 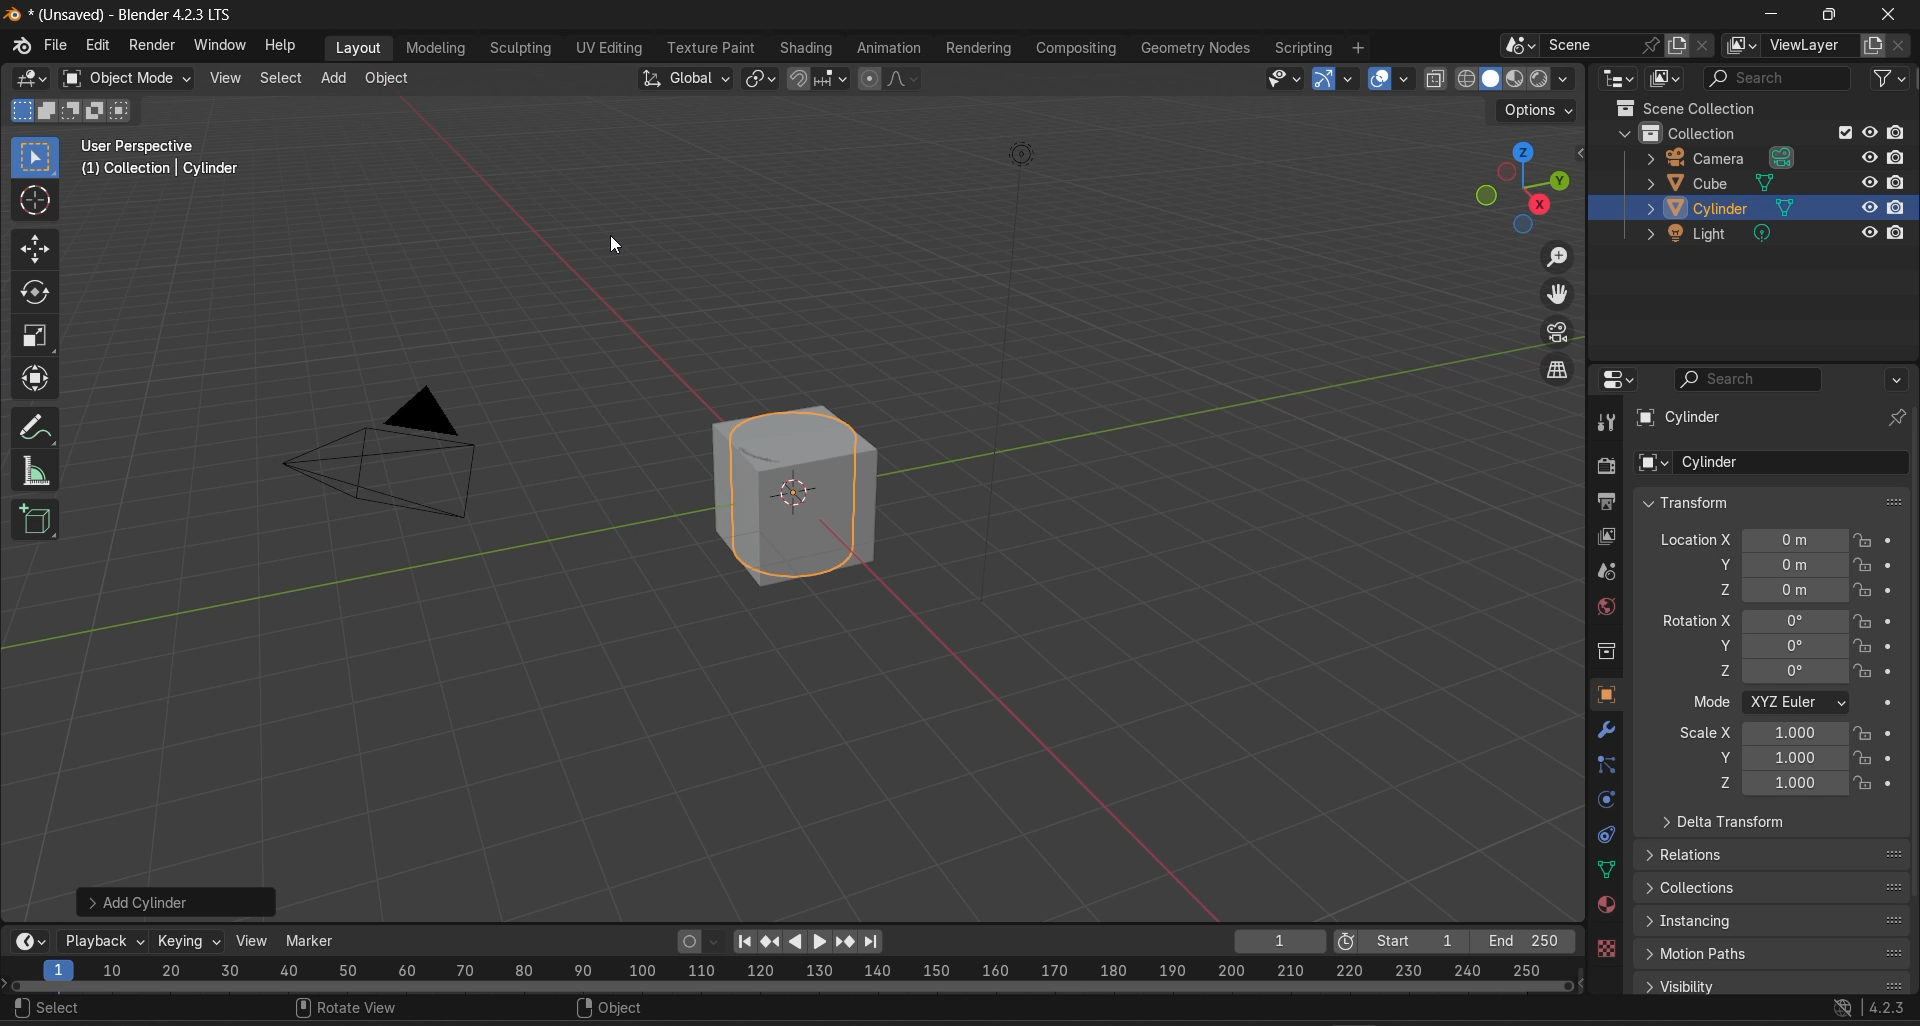 What do you see at coordinates (37, 380) in the screenshot?
I see `transform` at bounding box center [37, 380].